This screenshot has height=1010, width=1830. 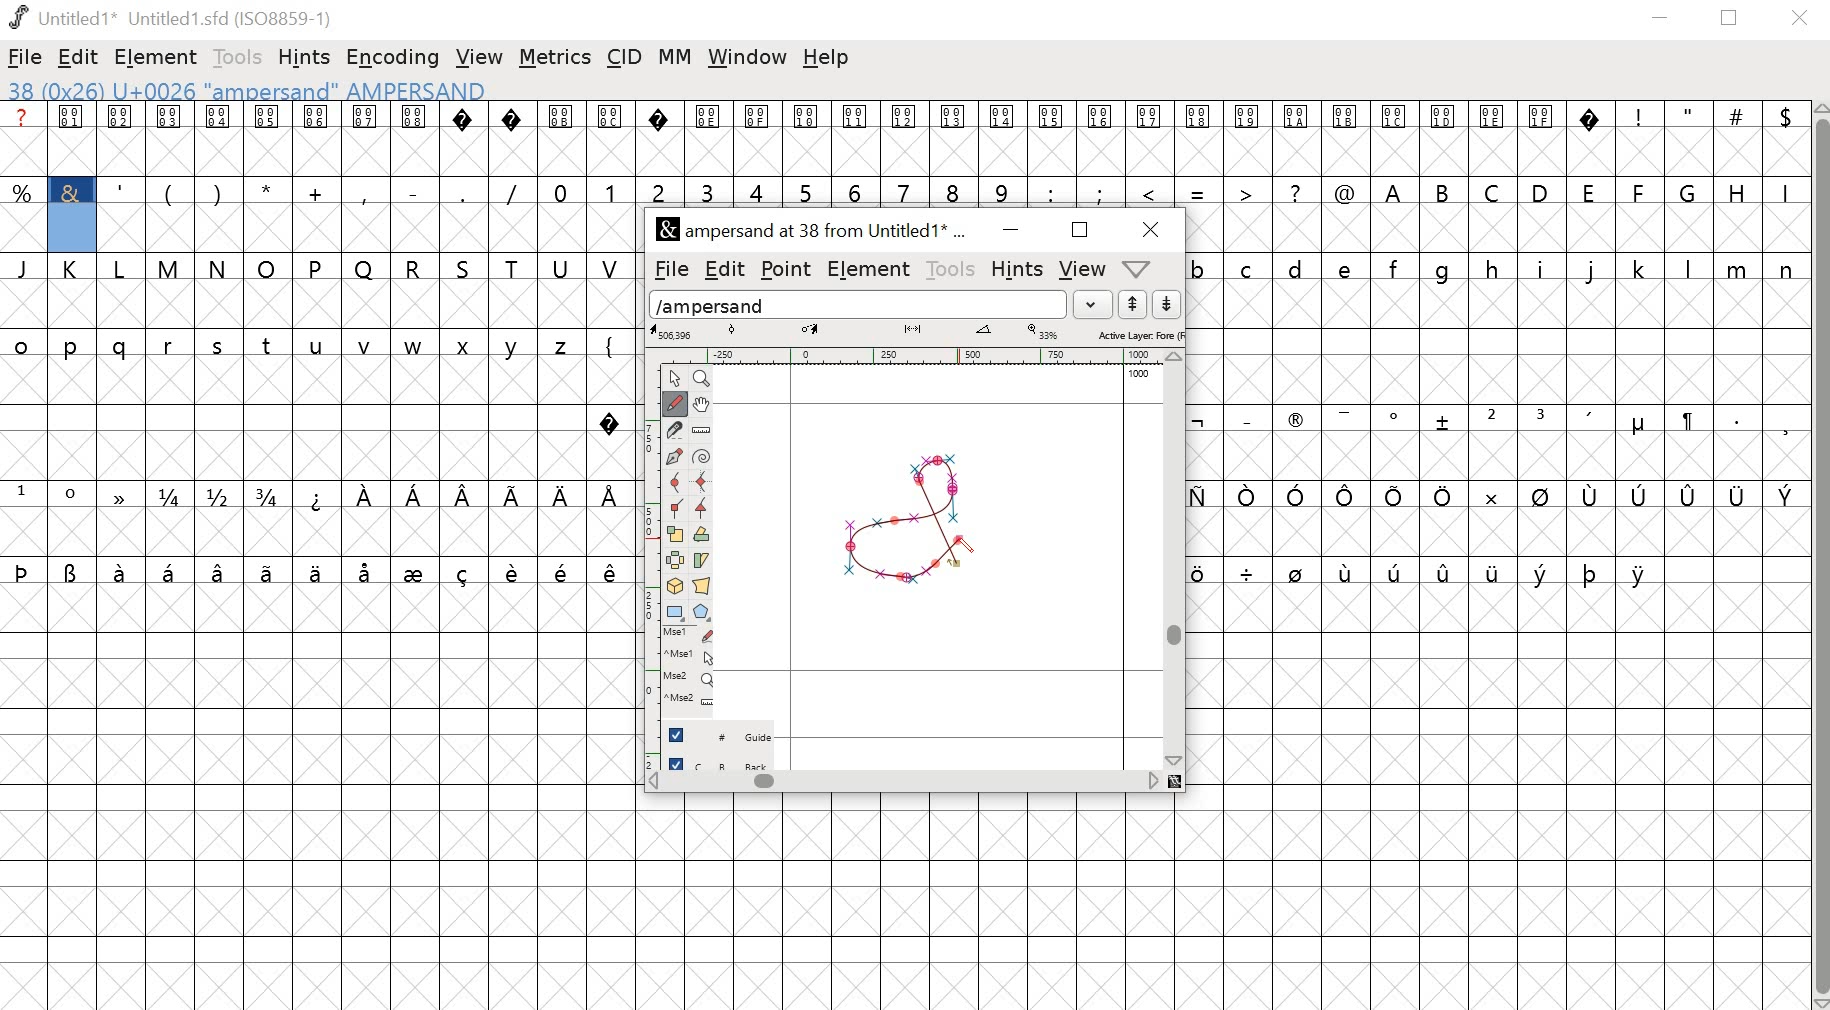 What do you see at coordinates (915, 354) in the screenshot?
I see `horizontal ruler` at bounding box center [915, 354].